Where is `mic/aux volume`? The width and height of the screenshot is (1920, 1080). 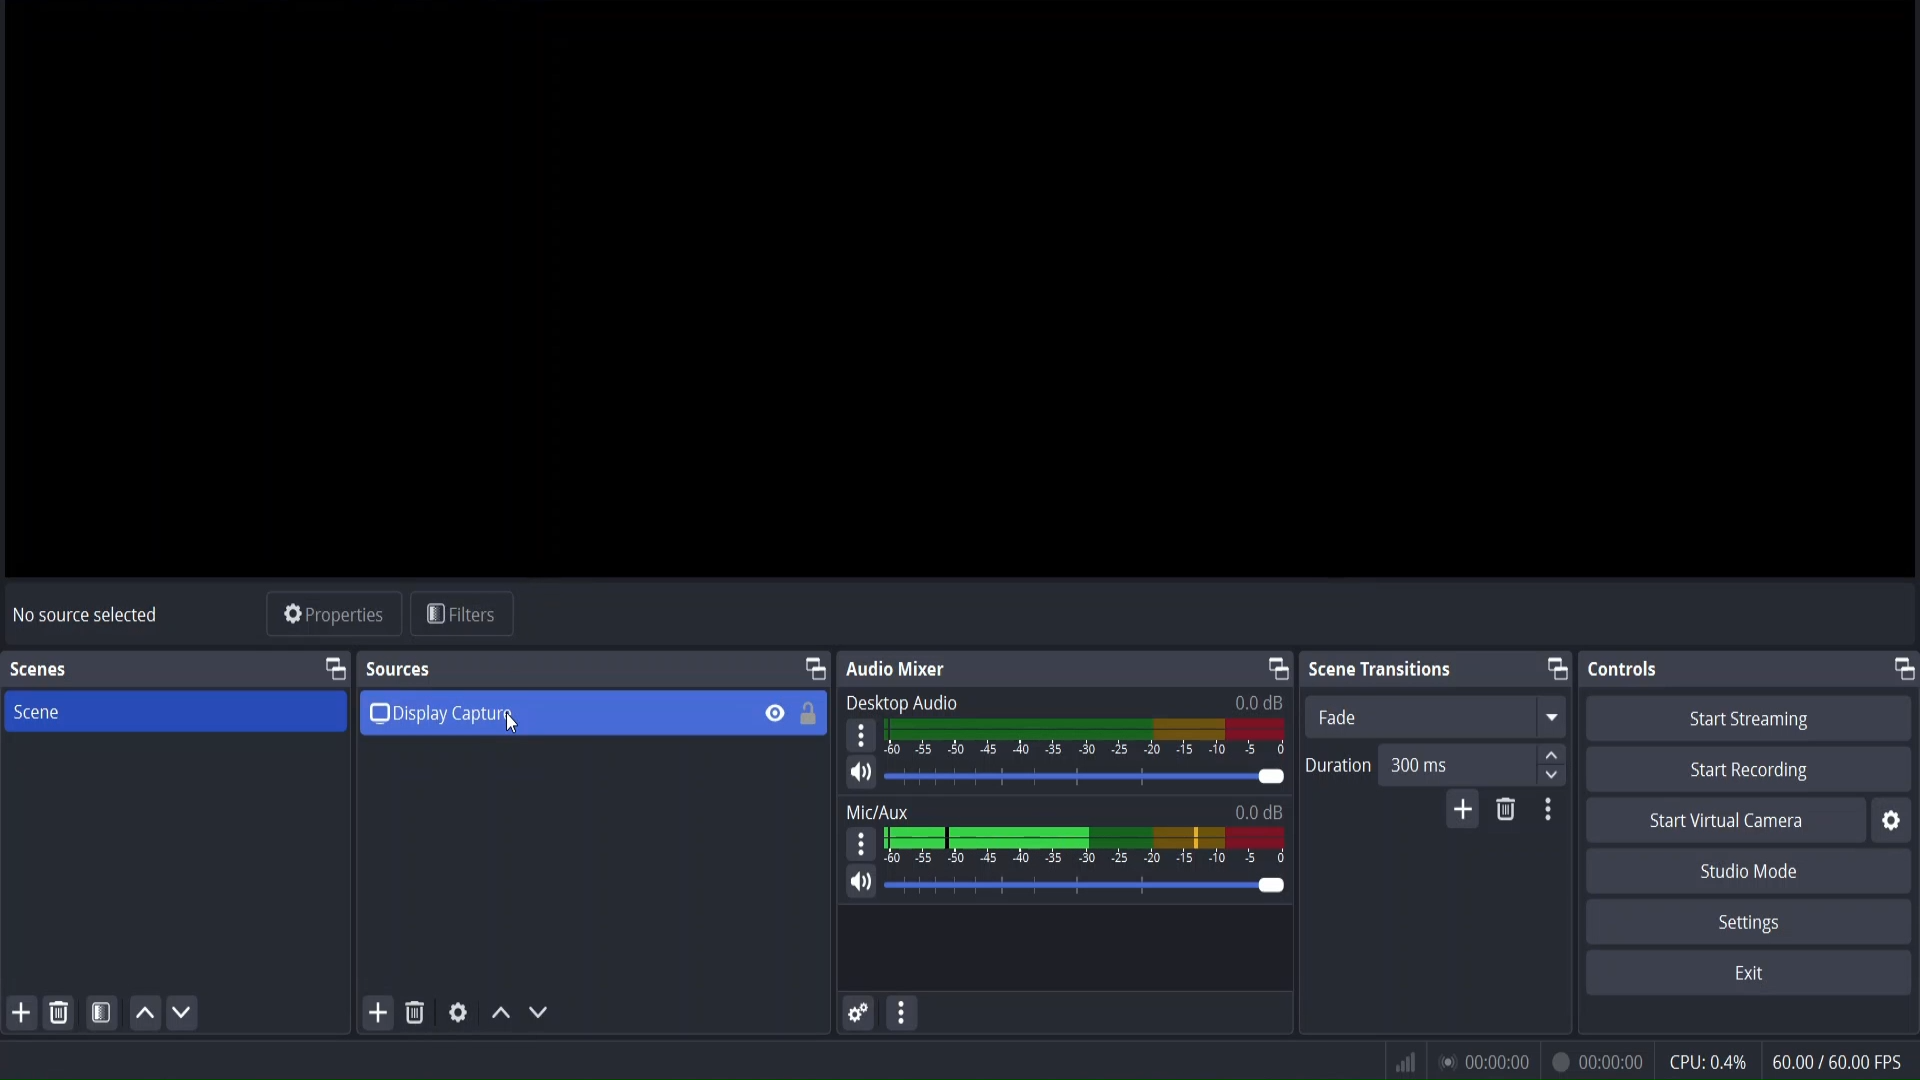 mic/aux volume is located at coordinates (1087, 845).